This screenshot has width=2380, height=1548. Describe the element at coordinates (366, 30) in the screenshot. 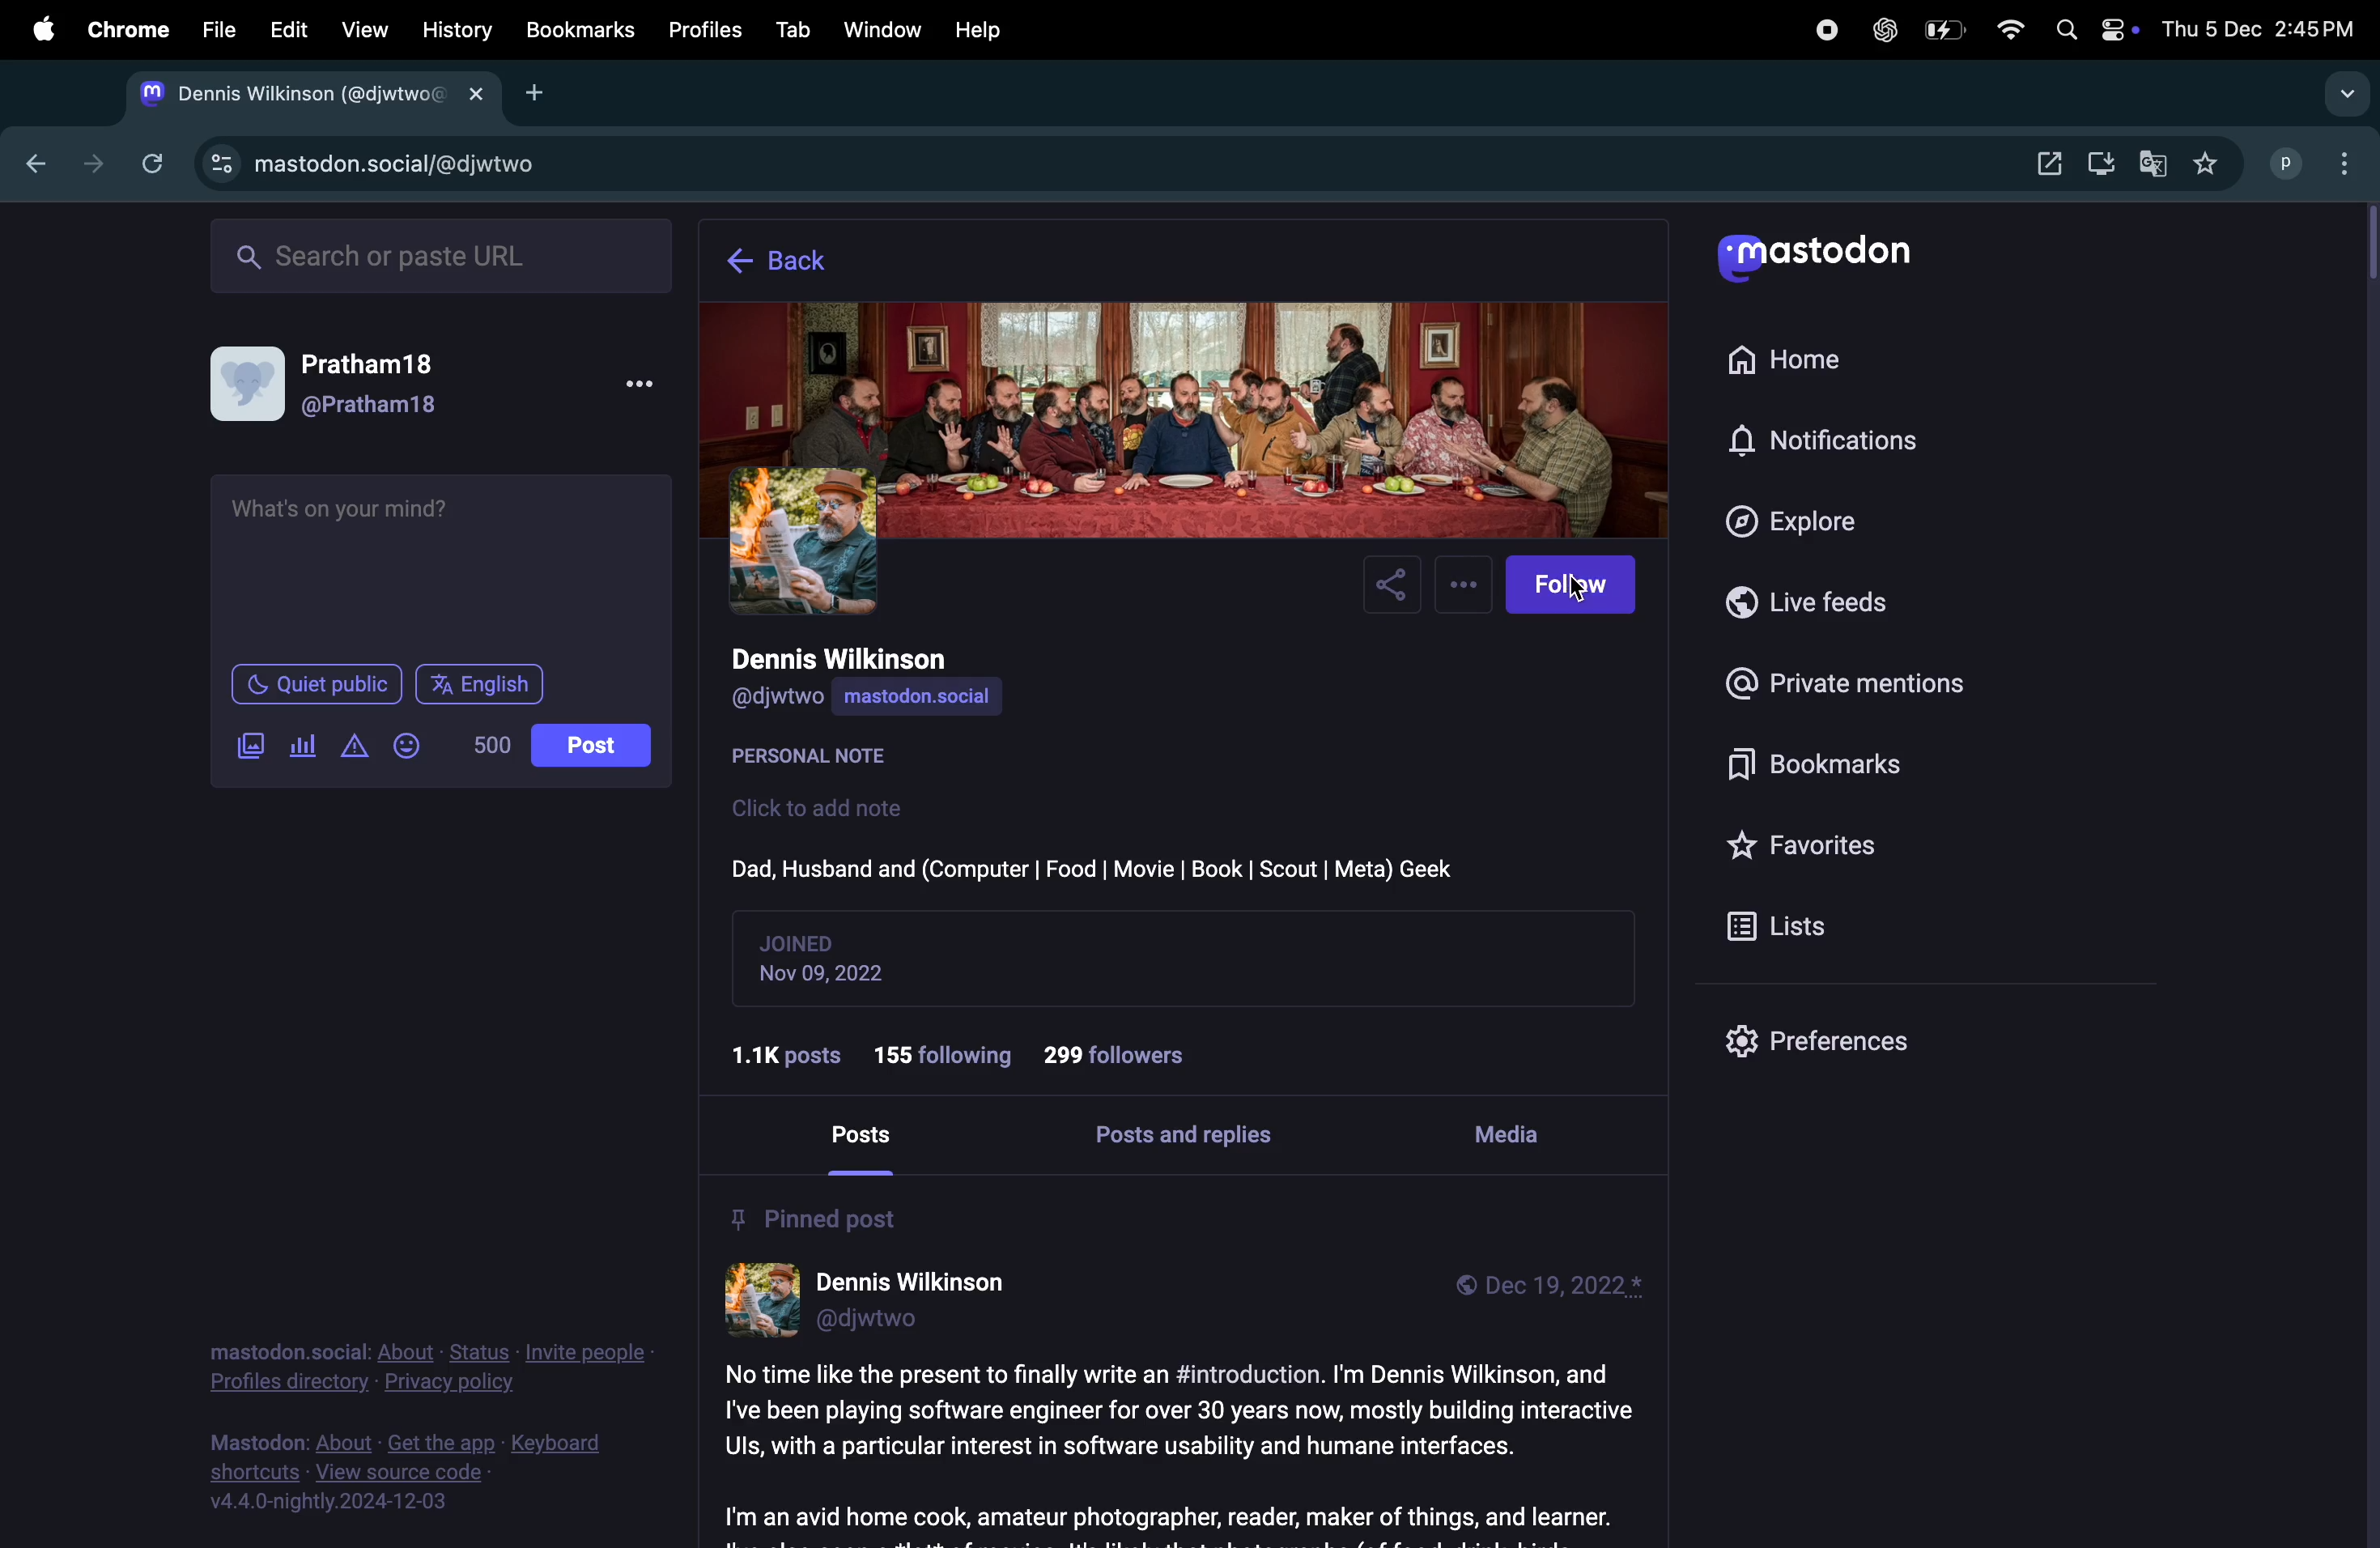

I see `view` at that location.